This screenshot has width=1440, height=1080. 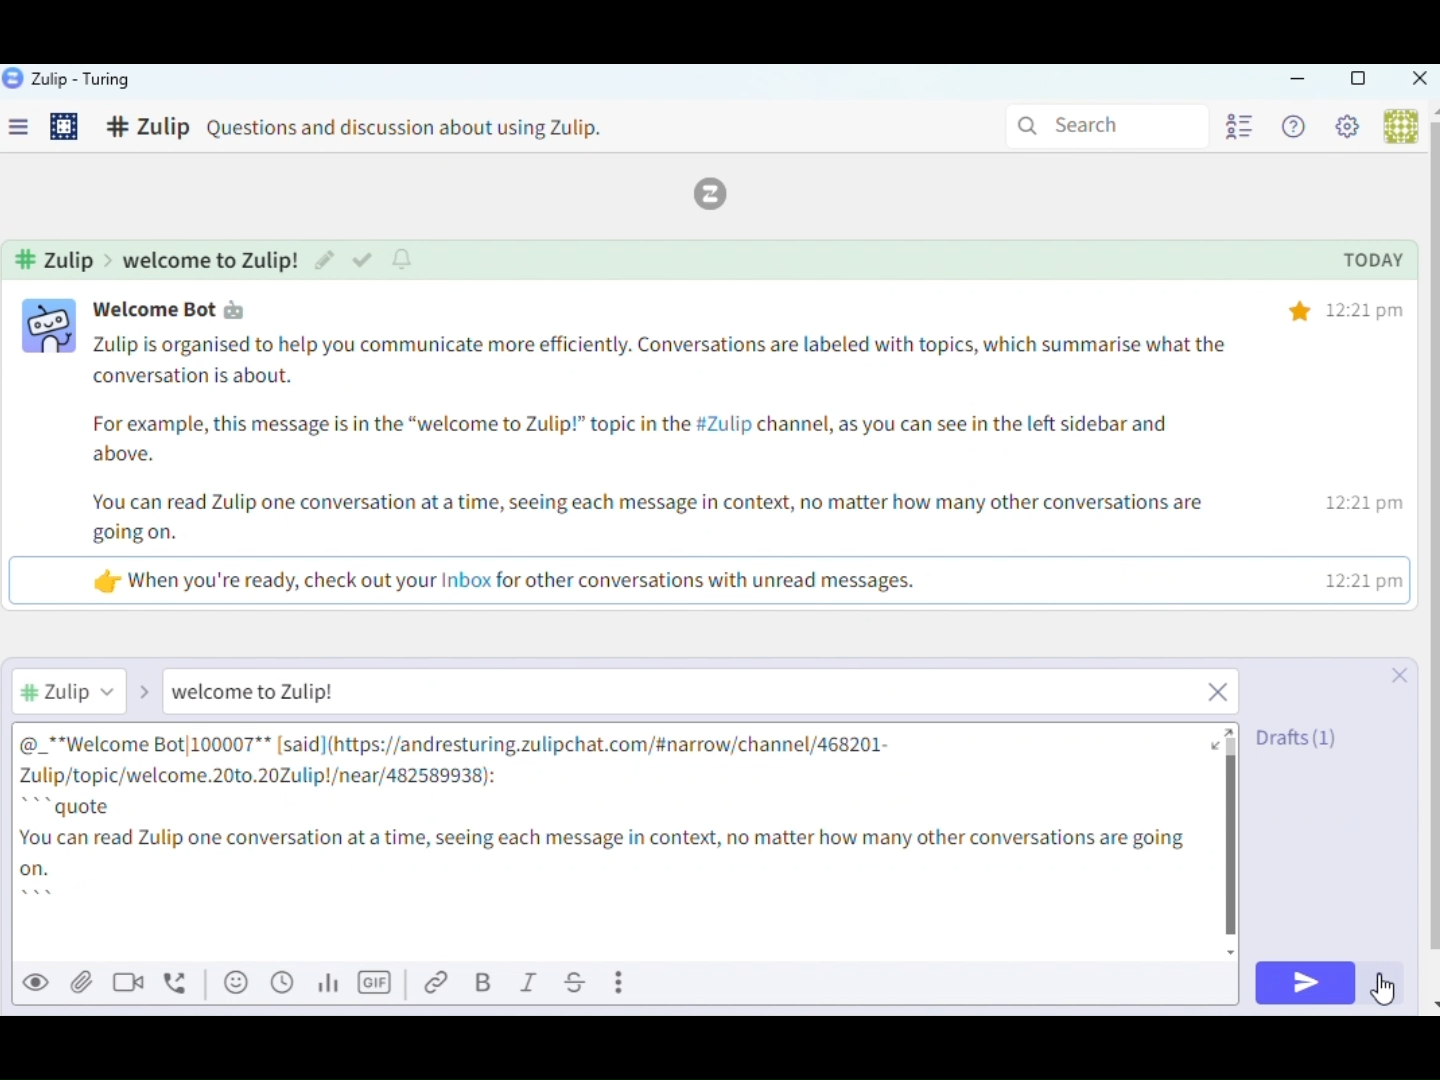 What do you see at coordinates (375, 130) in the screenshot?
I see `Comment` at bounding box center [375, 130].